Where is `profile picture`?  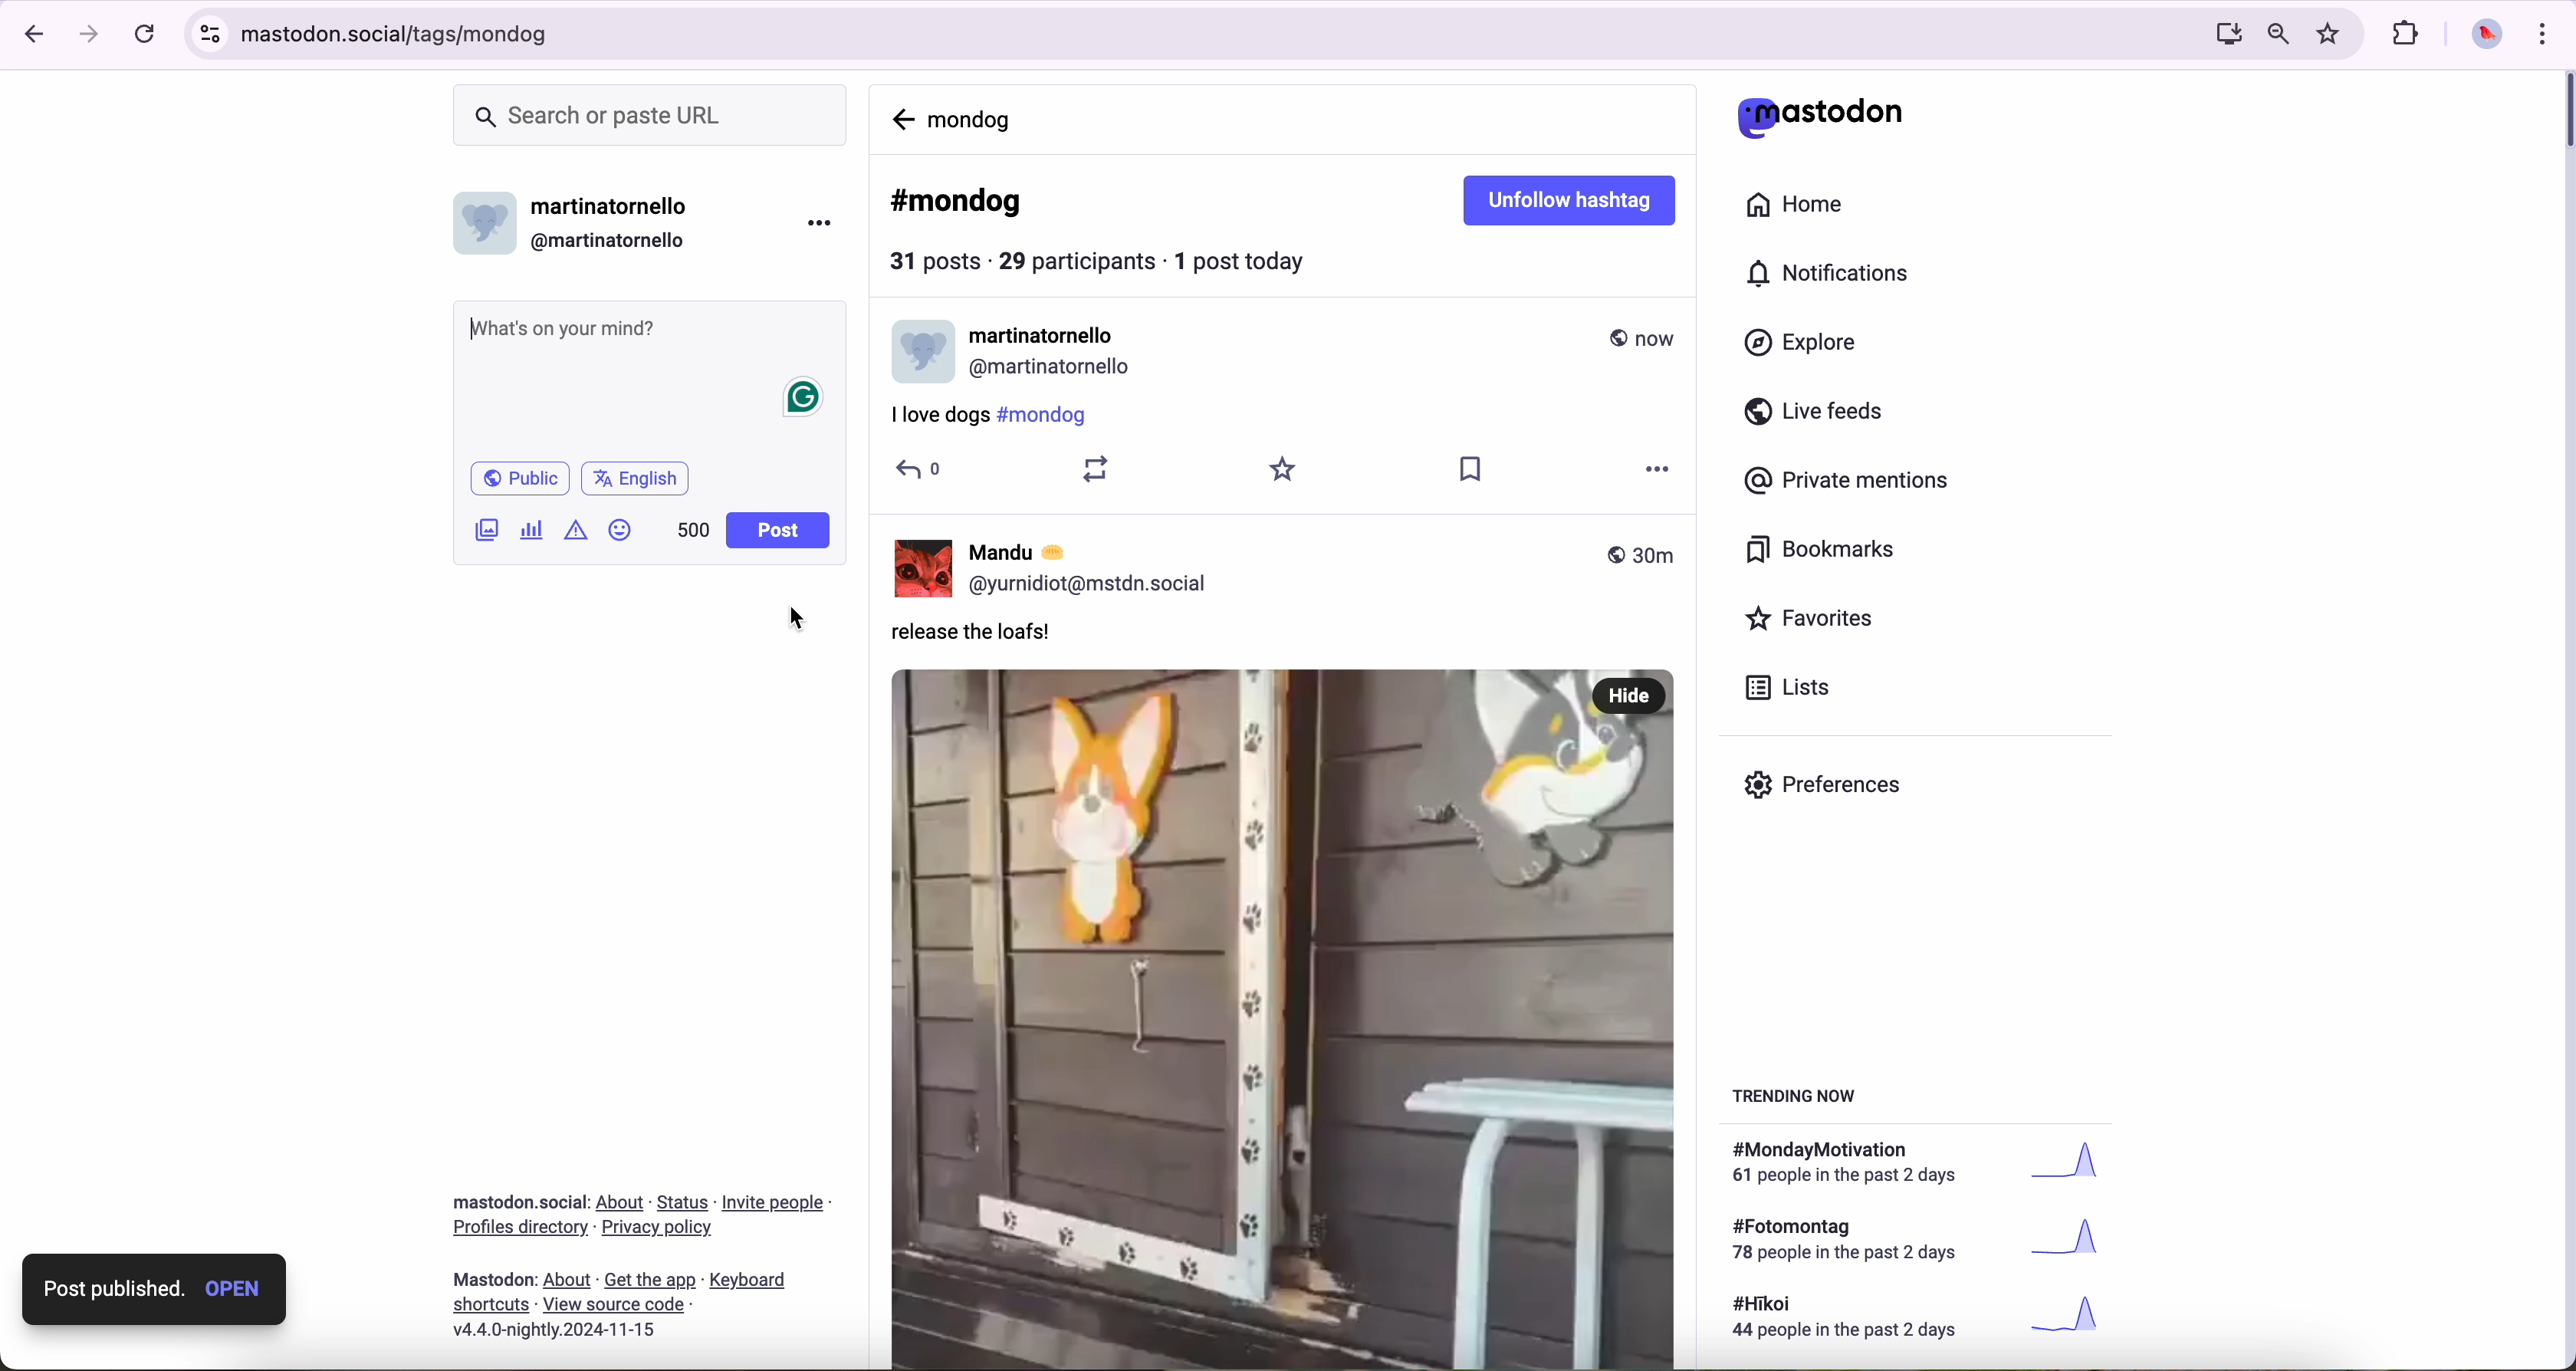
profile picture is located at coordinates (2487, 37).